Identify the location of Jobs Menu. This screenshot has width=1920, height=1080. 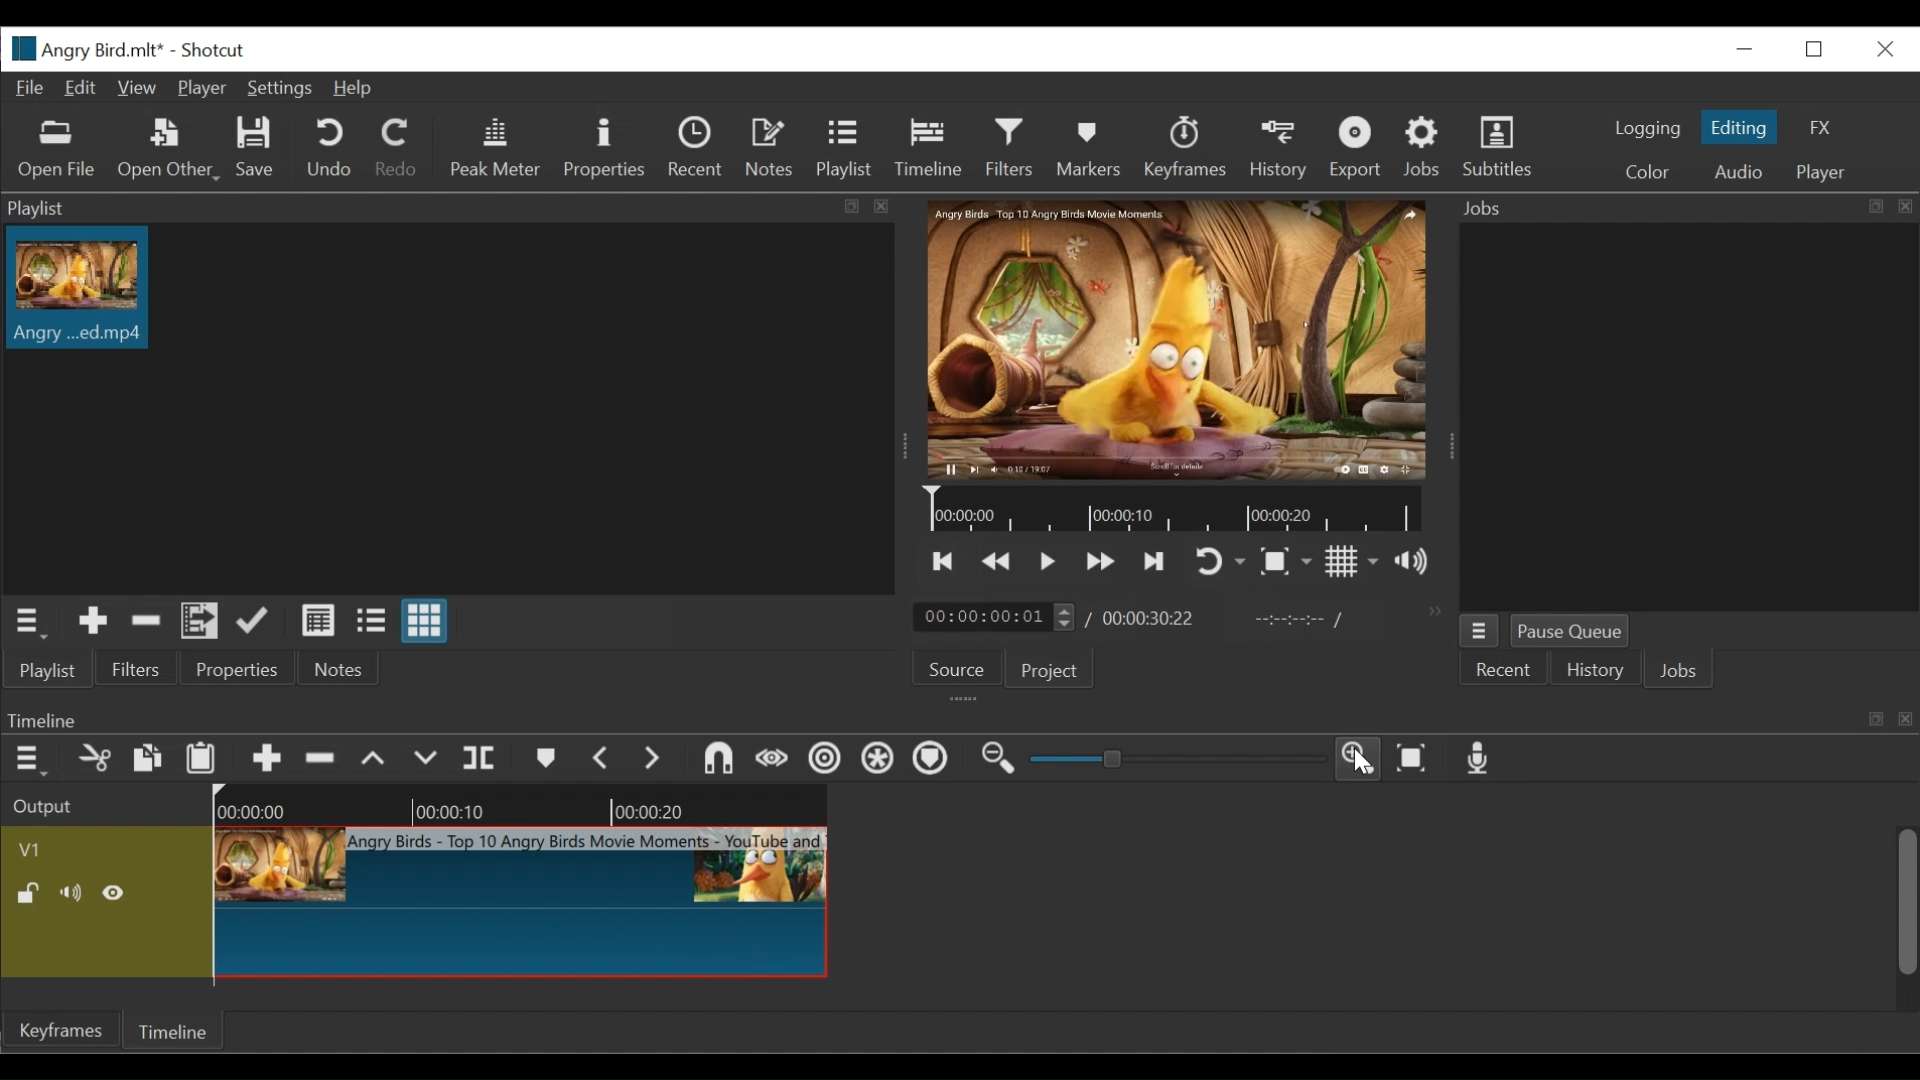
(1478, 631).